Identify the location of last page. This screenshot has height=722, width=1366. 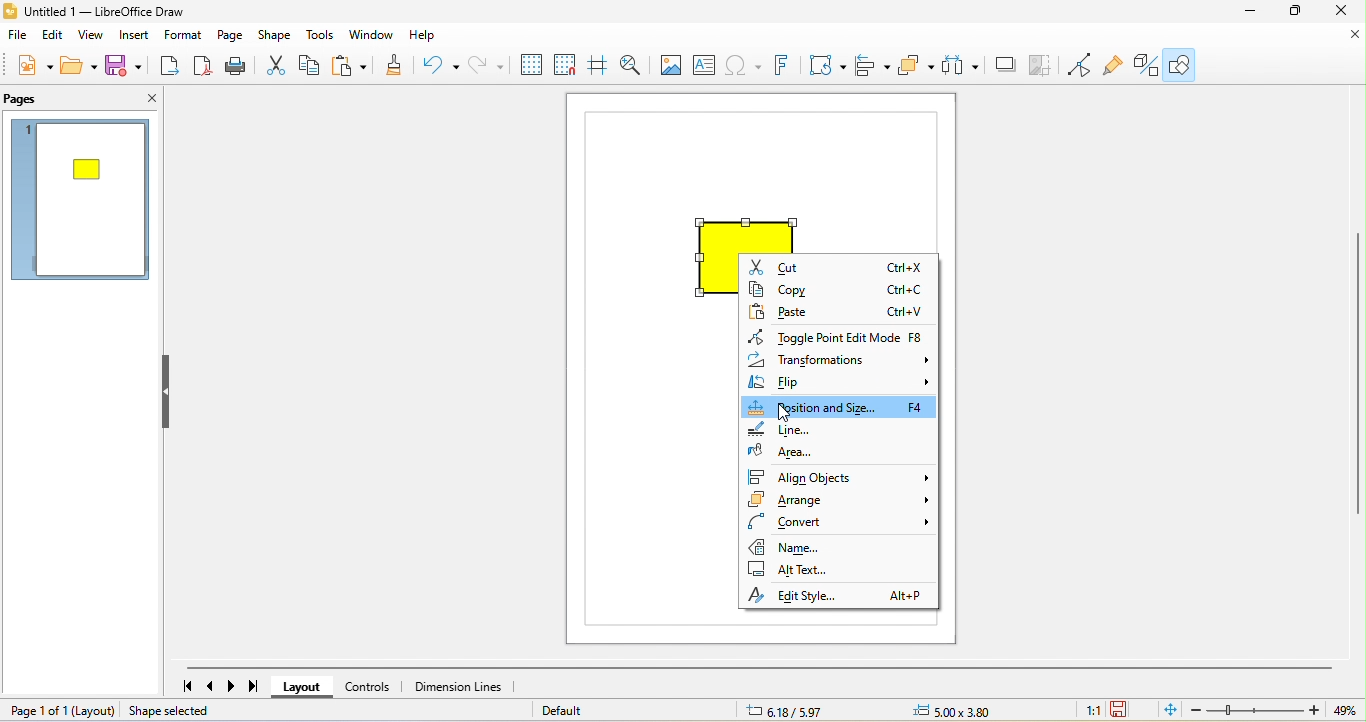
(258, 687).